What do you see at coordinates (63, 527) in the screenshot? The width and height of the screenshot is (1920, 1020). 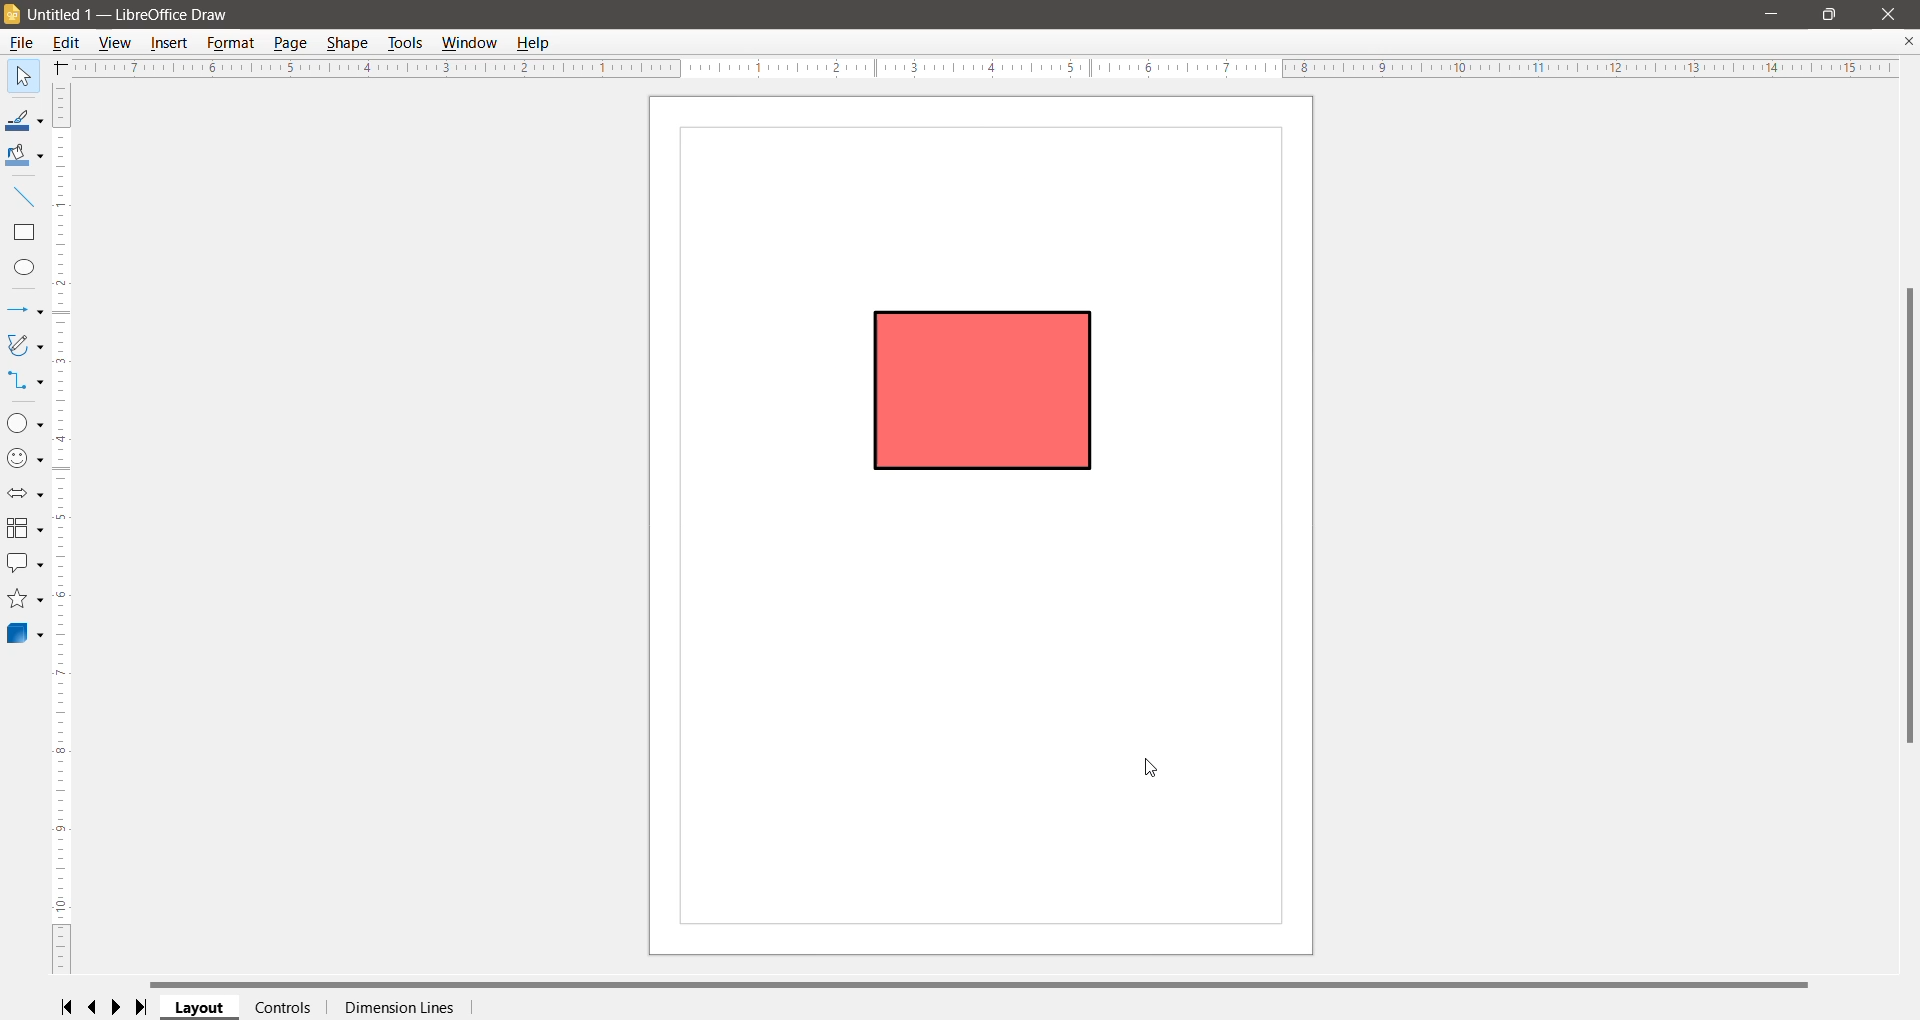 I see `Vertical Scroll Bar` at bounding box center [63, 527].